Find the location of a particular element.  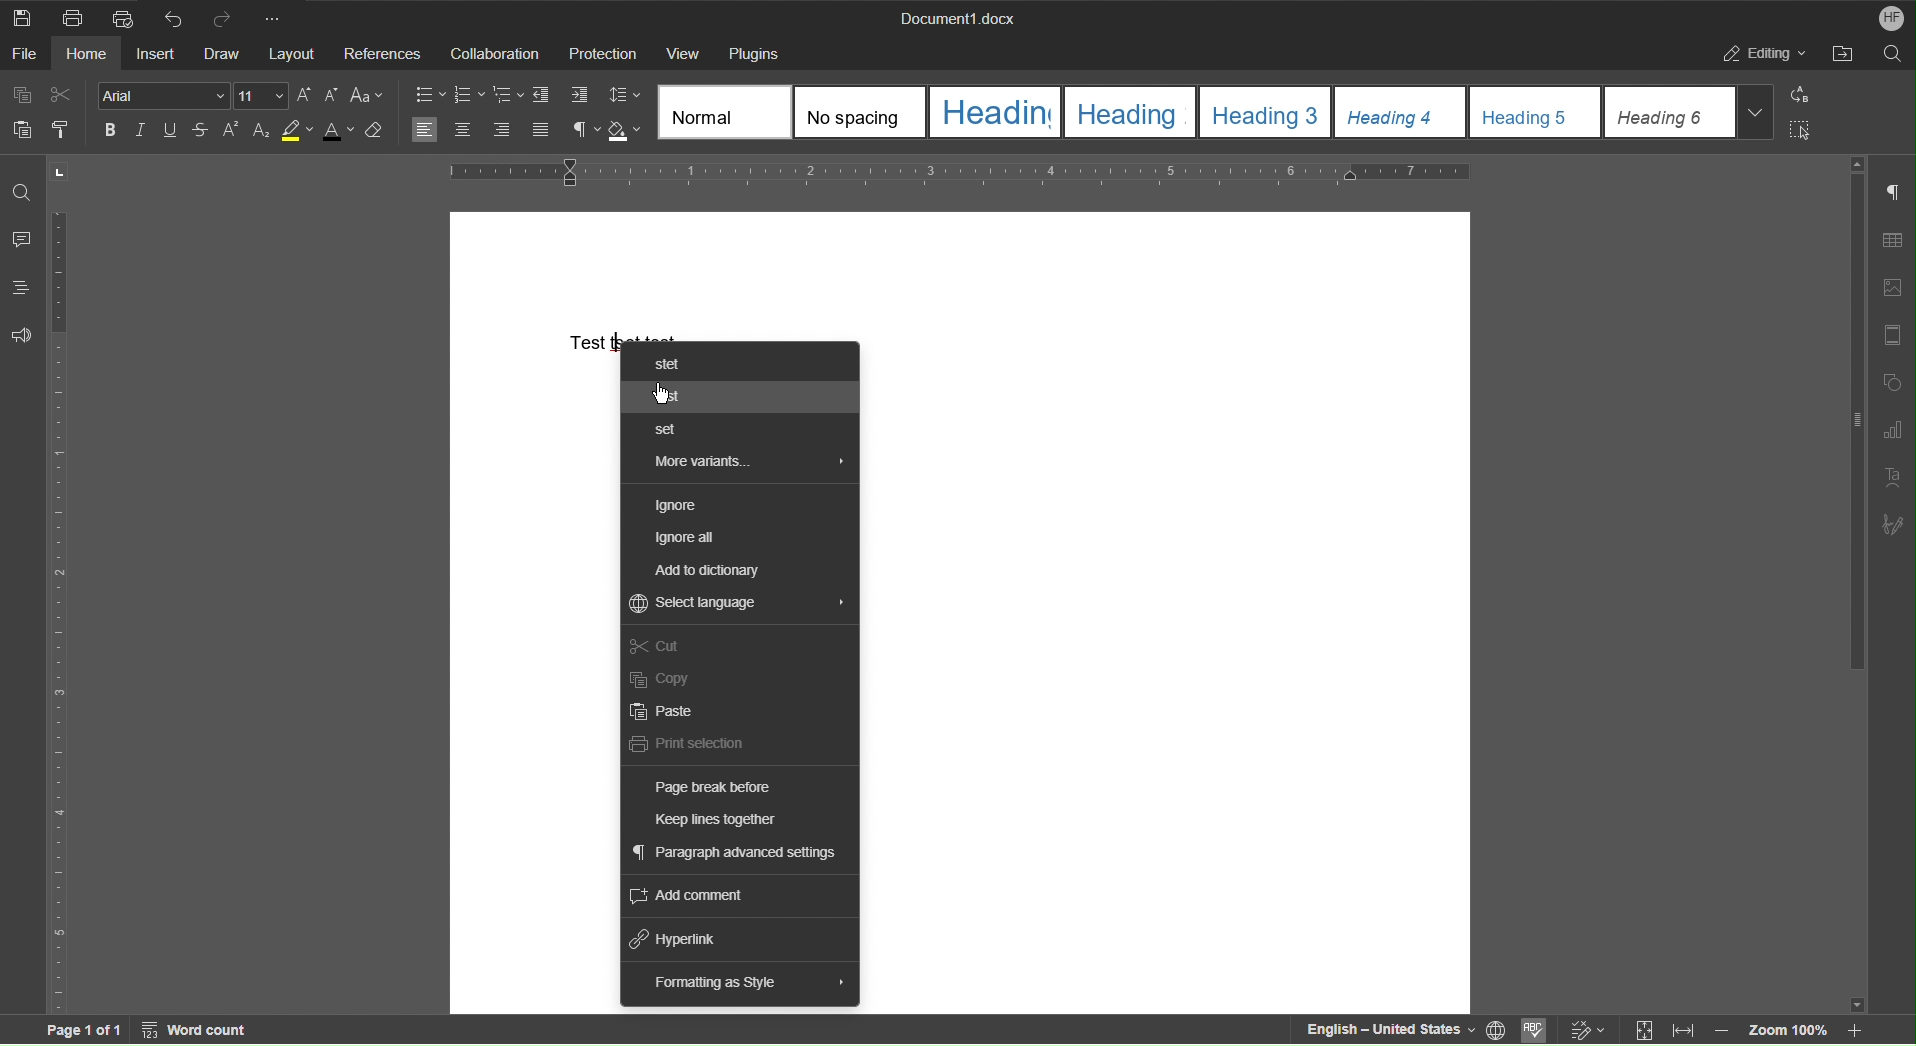

Add comment is located at coordinates (690, 896).